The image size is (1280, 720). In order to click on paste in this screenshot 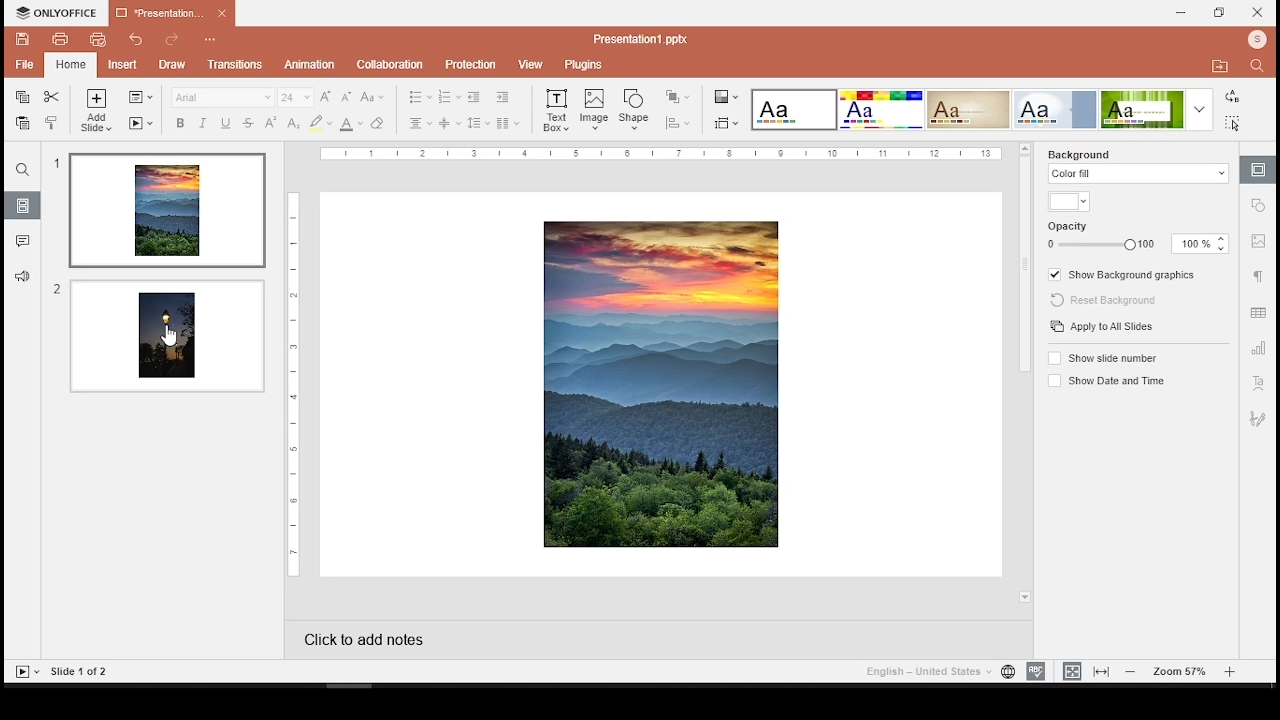, I will do `click(23, 123)`.